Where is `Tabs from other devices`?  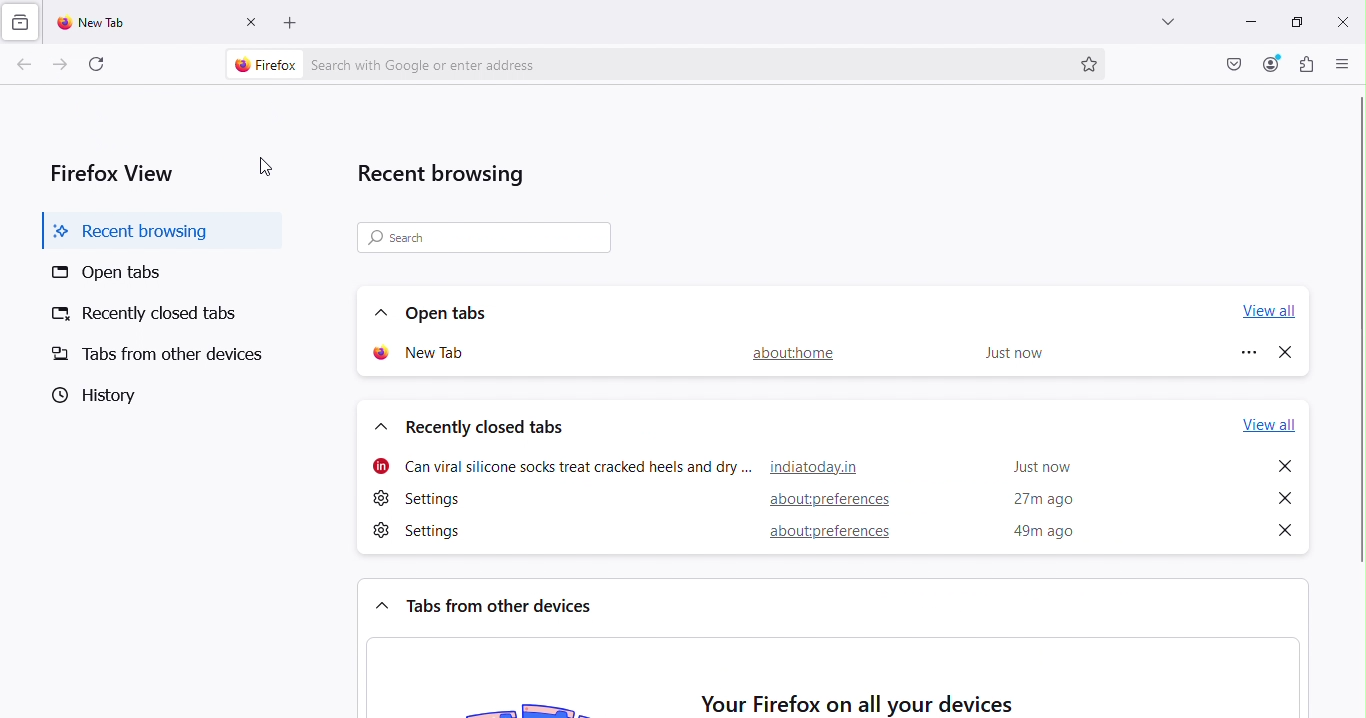
Tabs from other devices is located at coordinates (487, 605).